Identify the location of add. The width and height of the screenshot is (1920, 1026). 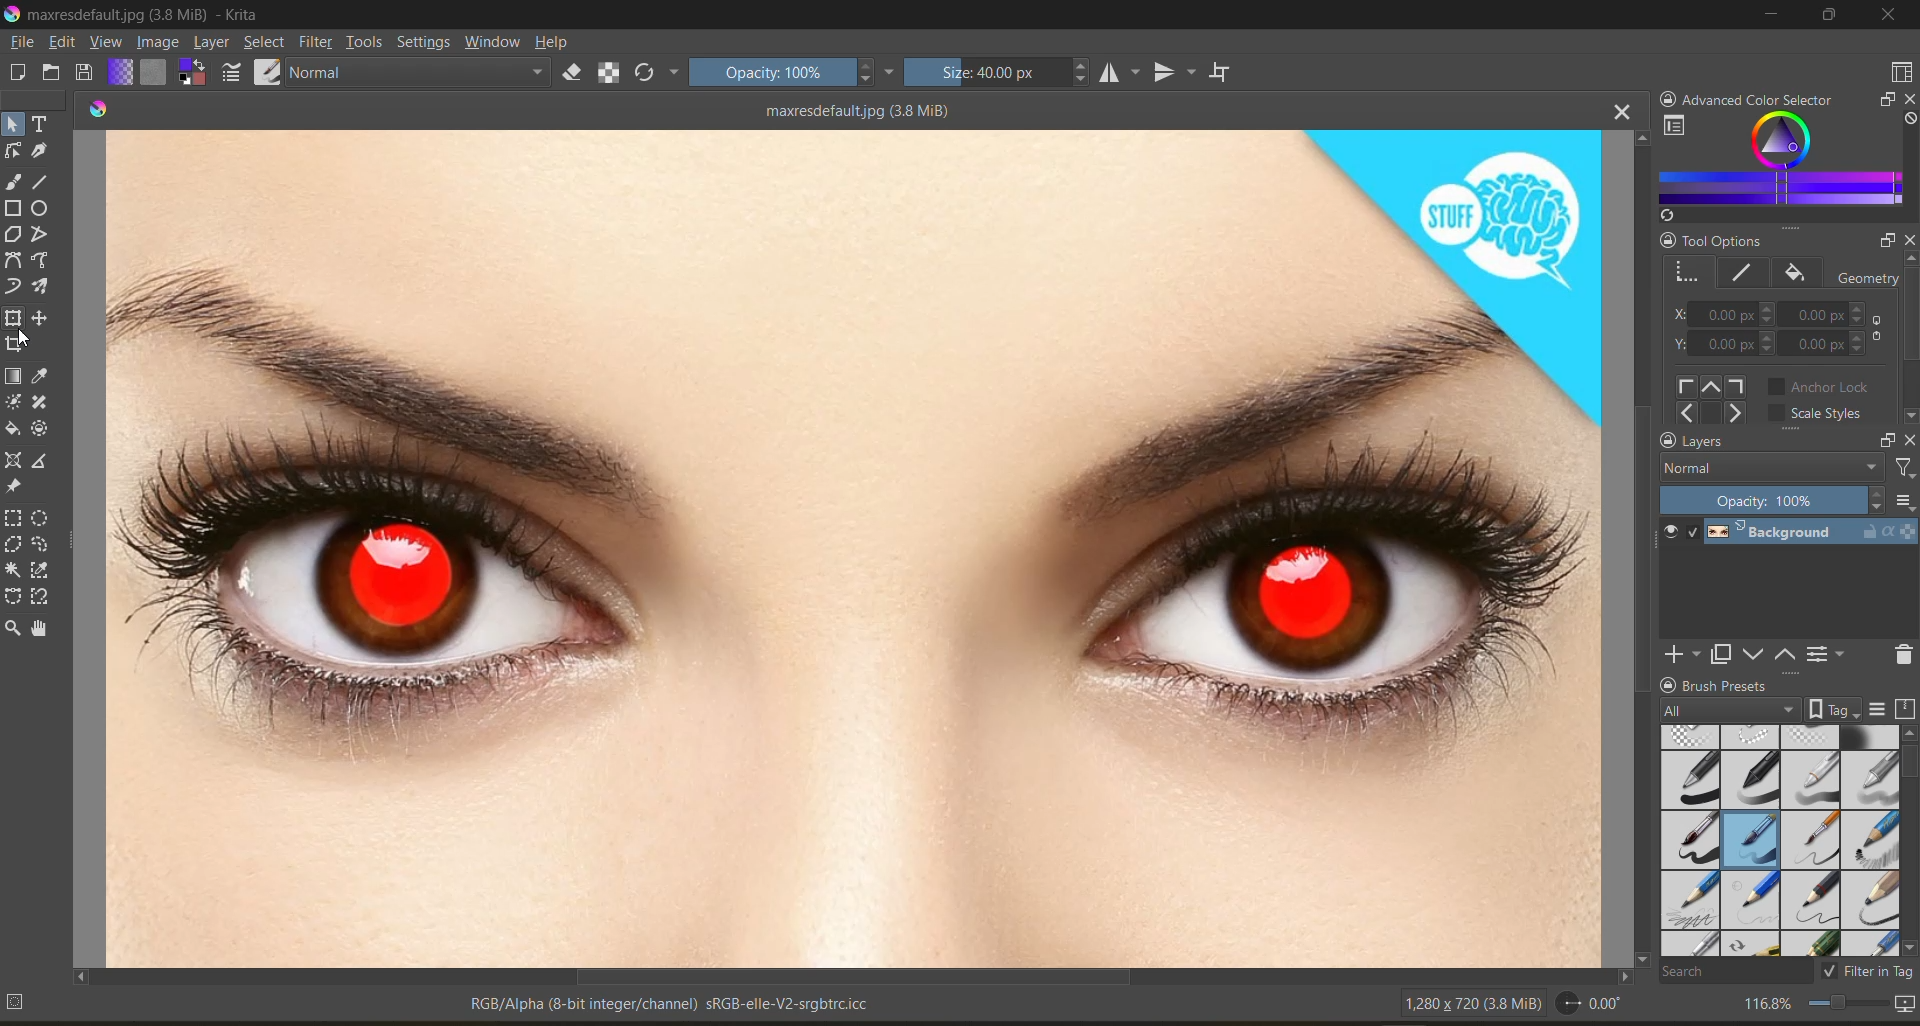
(1678, 655).